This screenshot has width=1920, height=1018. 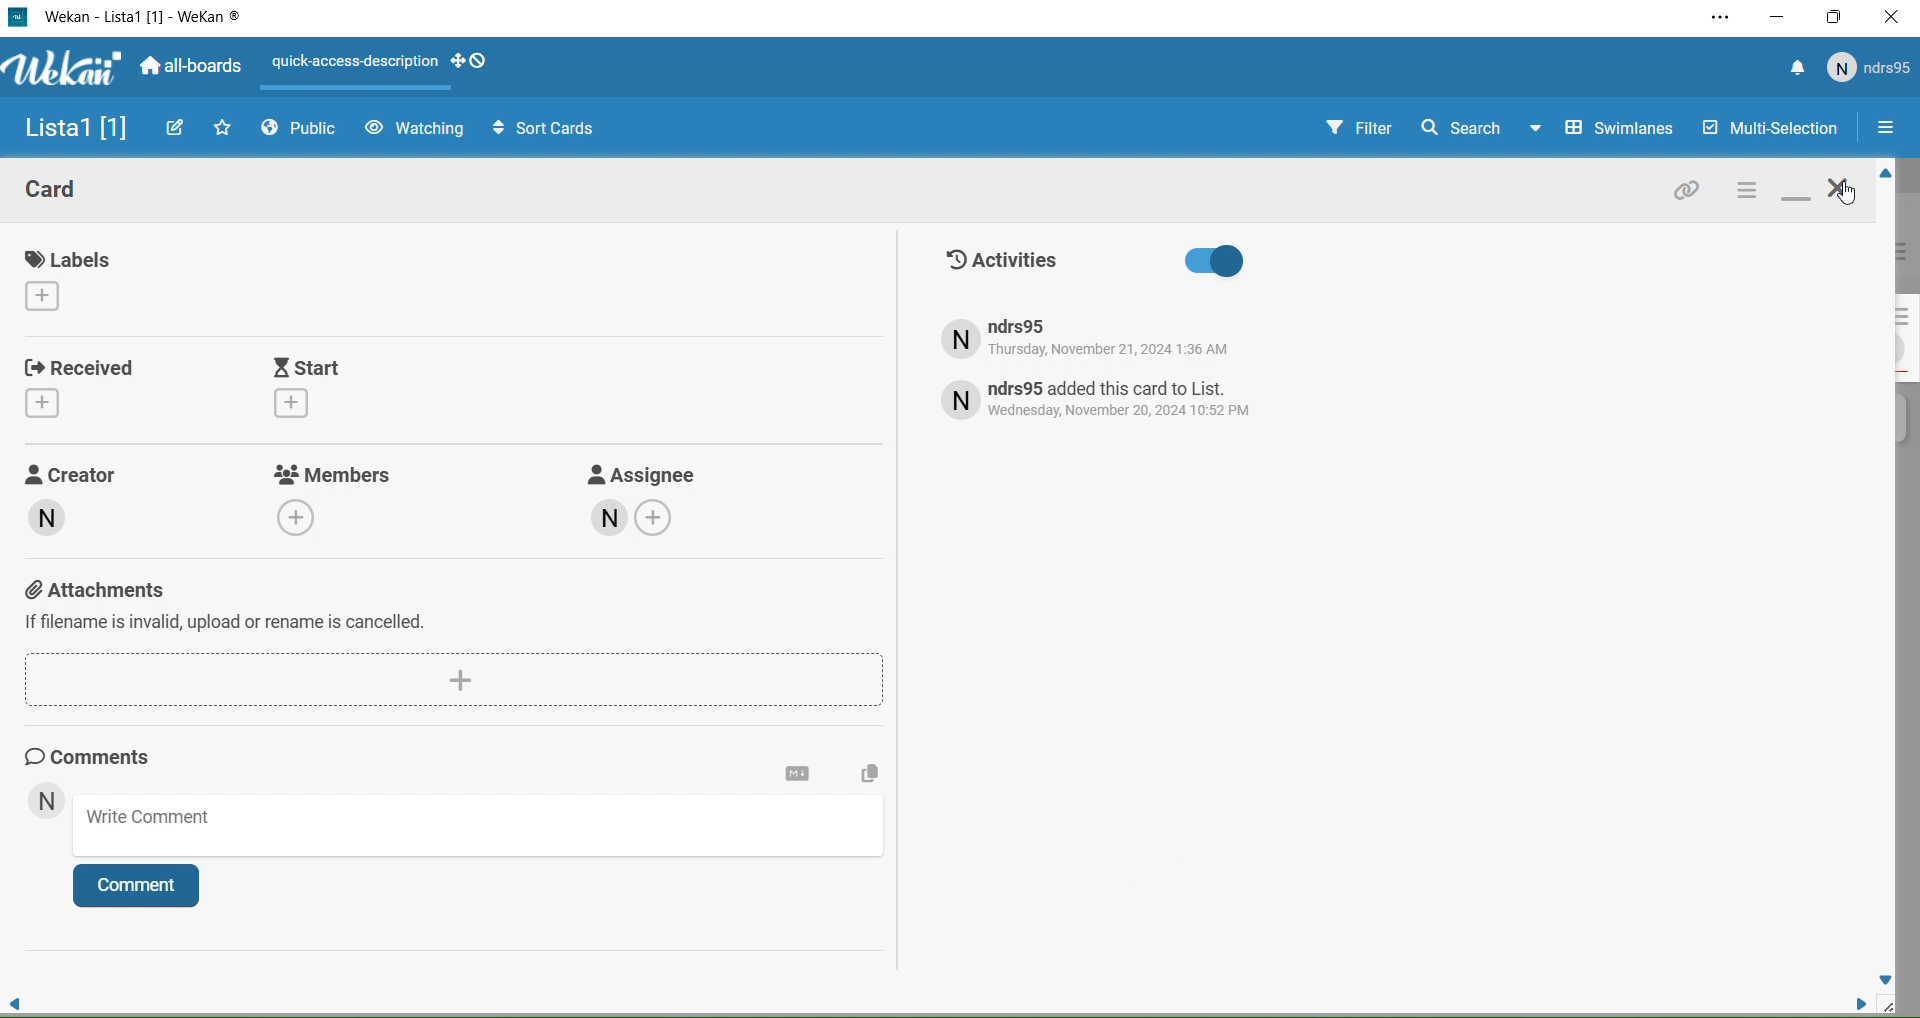 I want to click on move left, so click(x=16, y=998).